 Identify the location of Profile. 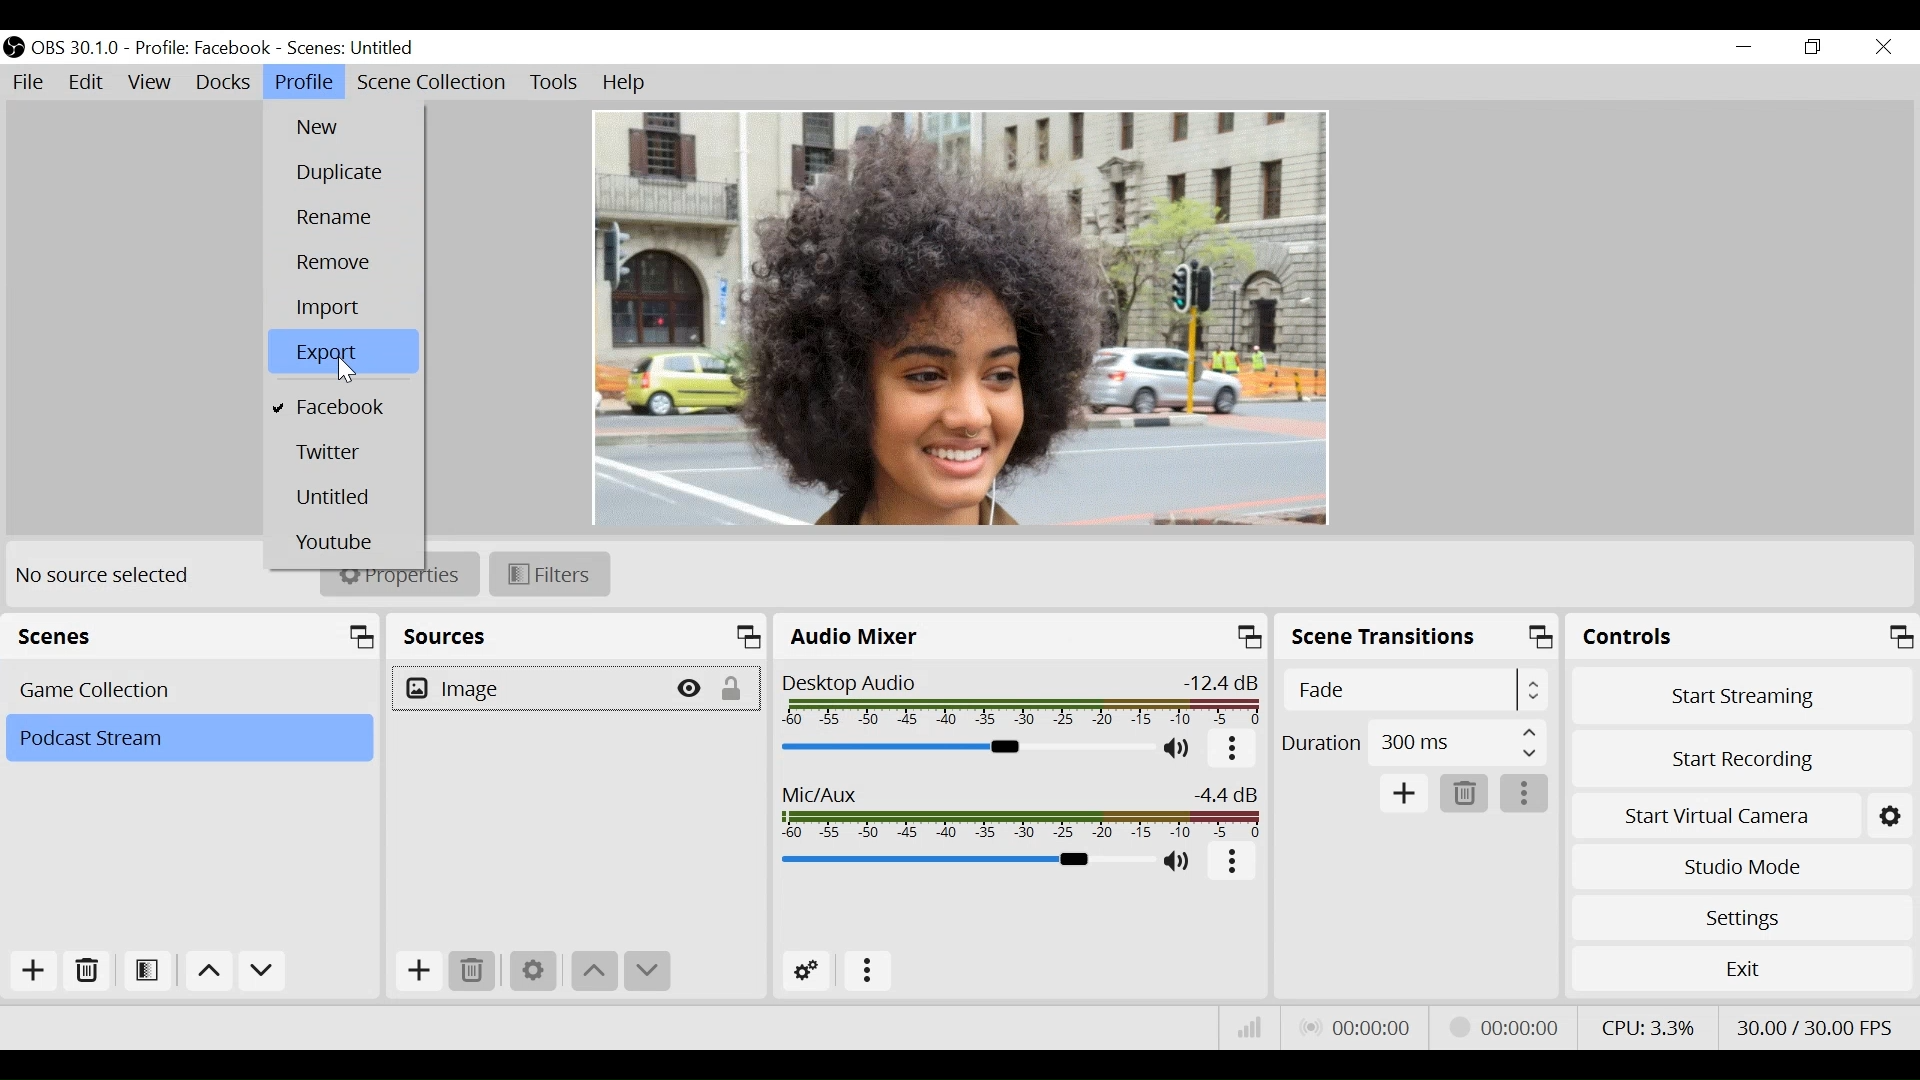
(205, 47).